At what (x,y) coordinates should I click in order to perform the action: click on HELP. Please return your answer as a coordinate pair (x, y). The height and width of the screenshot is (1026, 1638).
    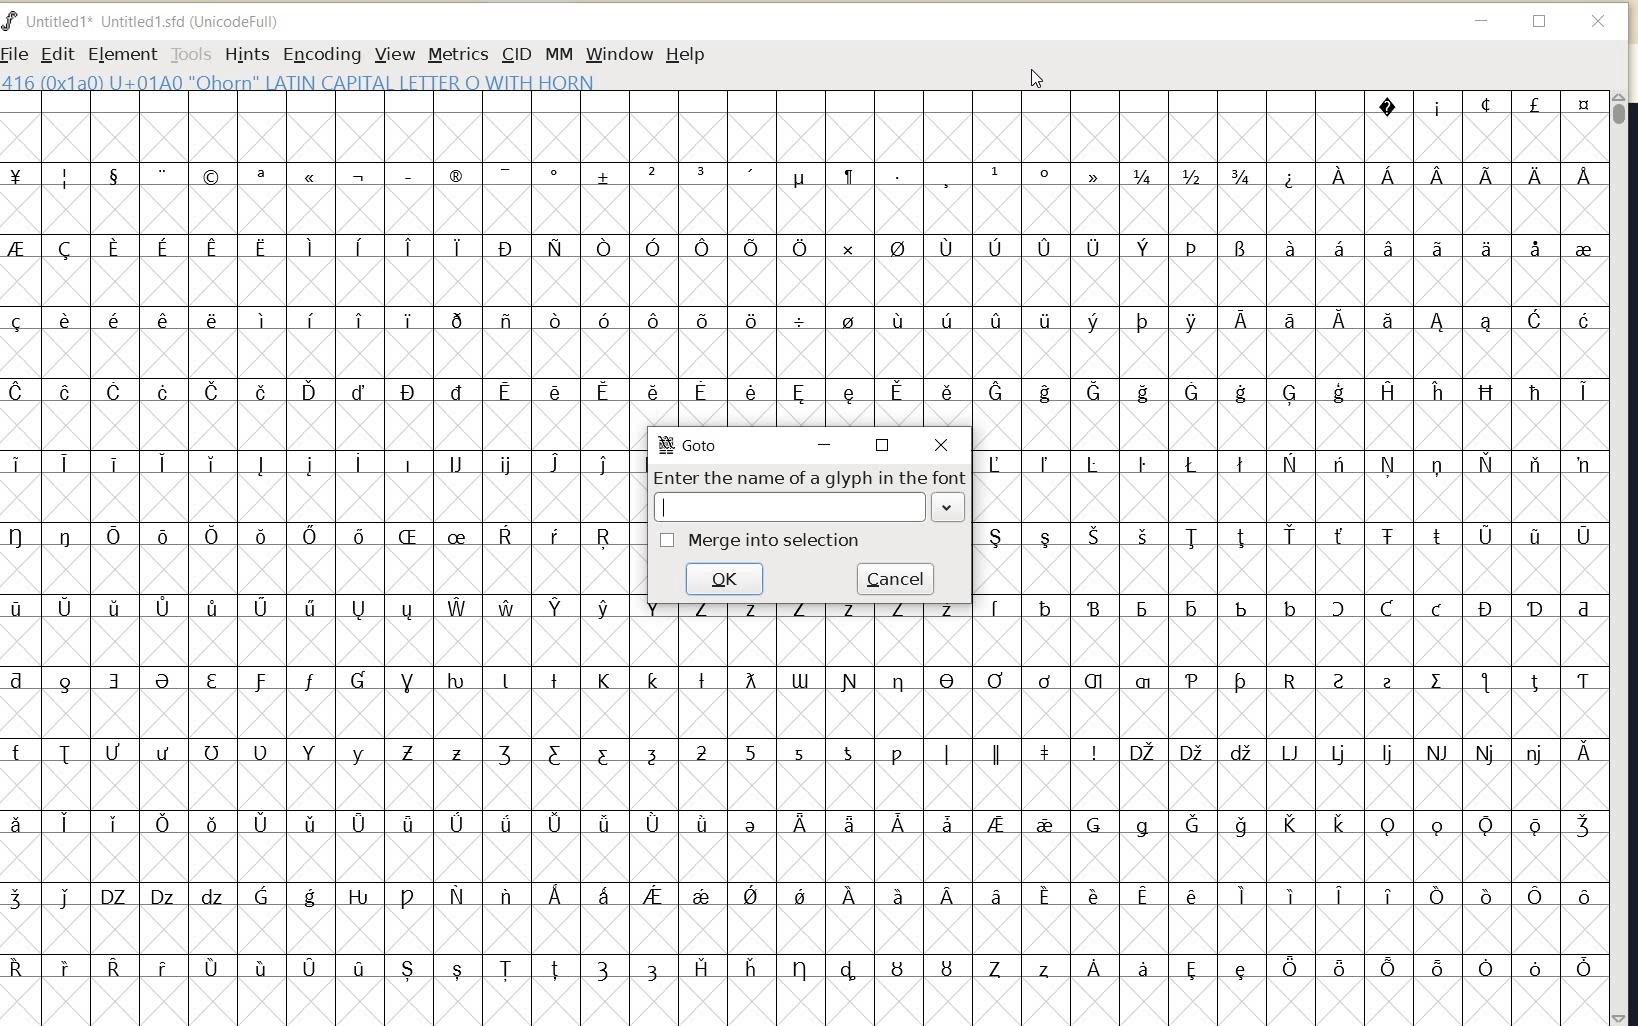
    Looking at the image, I should click on (683, 56).